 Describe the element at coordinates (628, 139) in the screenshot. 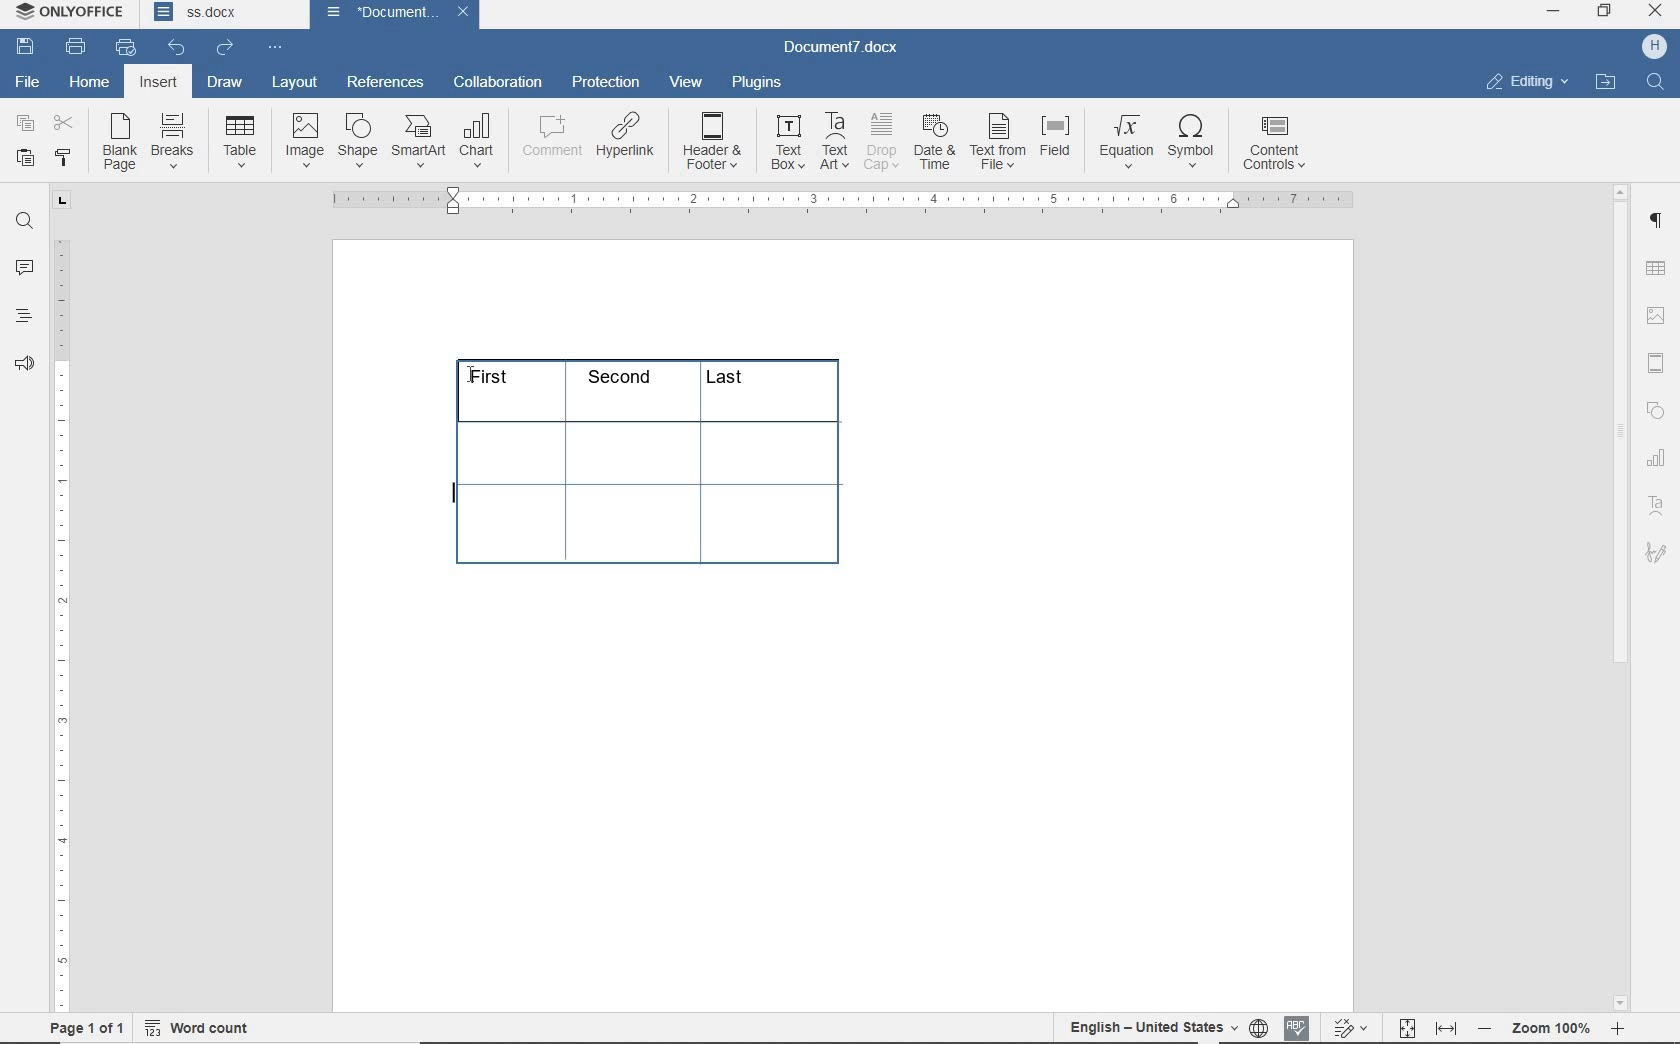

I see `hyperlink` at that location.